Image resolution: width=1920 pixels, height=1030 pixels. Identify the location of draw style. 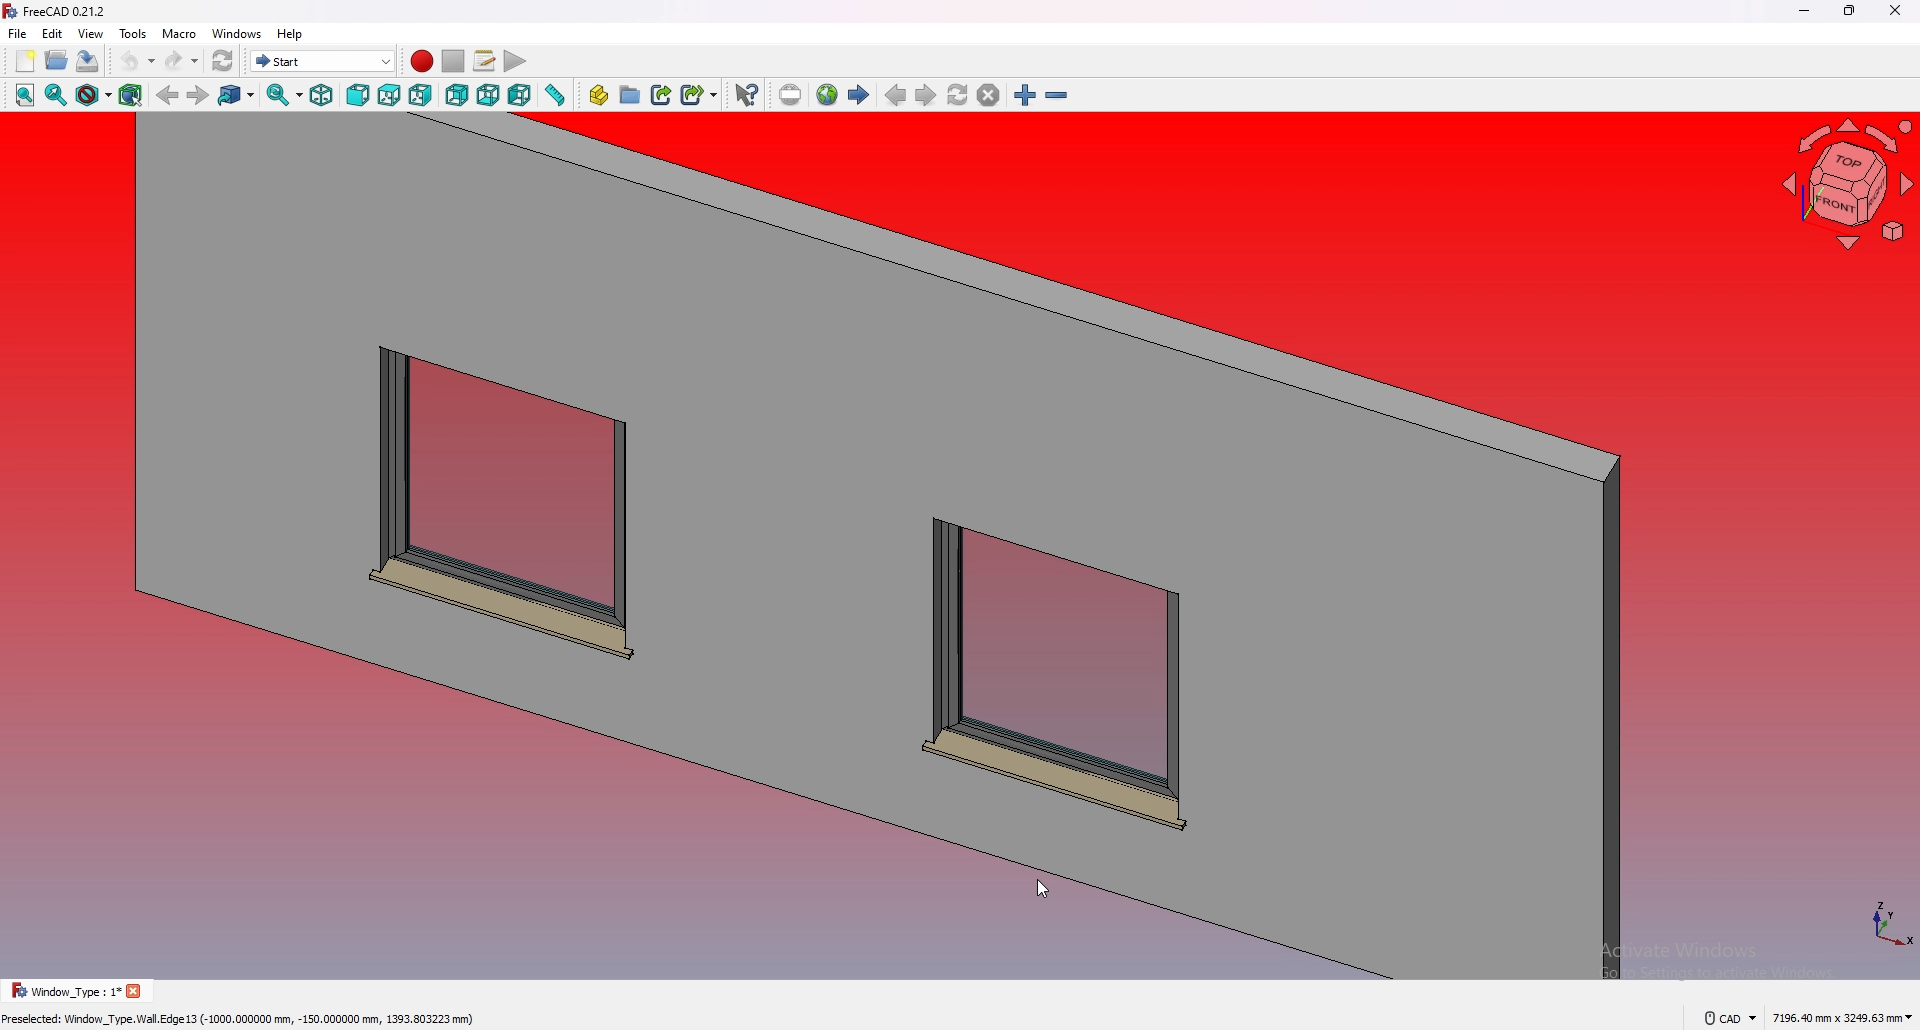
(94, 96).